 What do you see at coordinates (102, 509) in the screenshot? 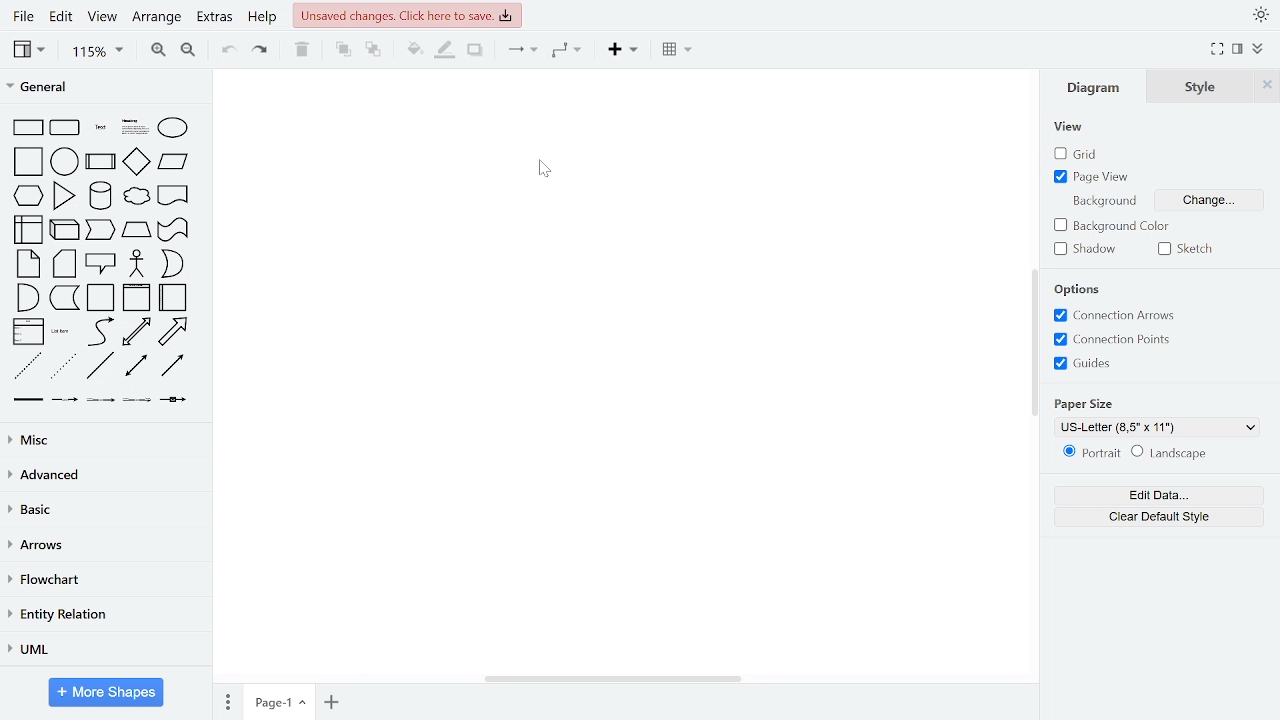
I see `basic` at bounding box center [102, 509].